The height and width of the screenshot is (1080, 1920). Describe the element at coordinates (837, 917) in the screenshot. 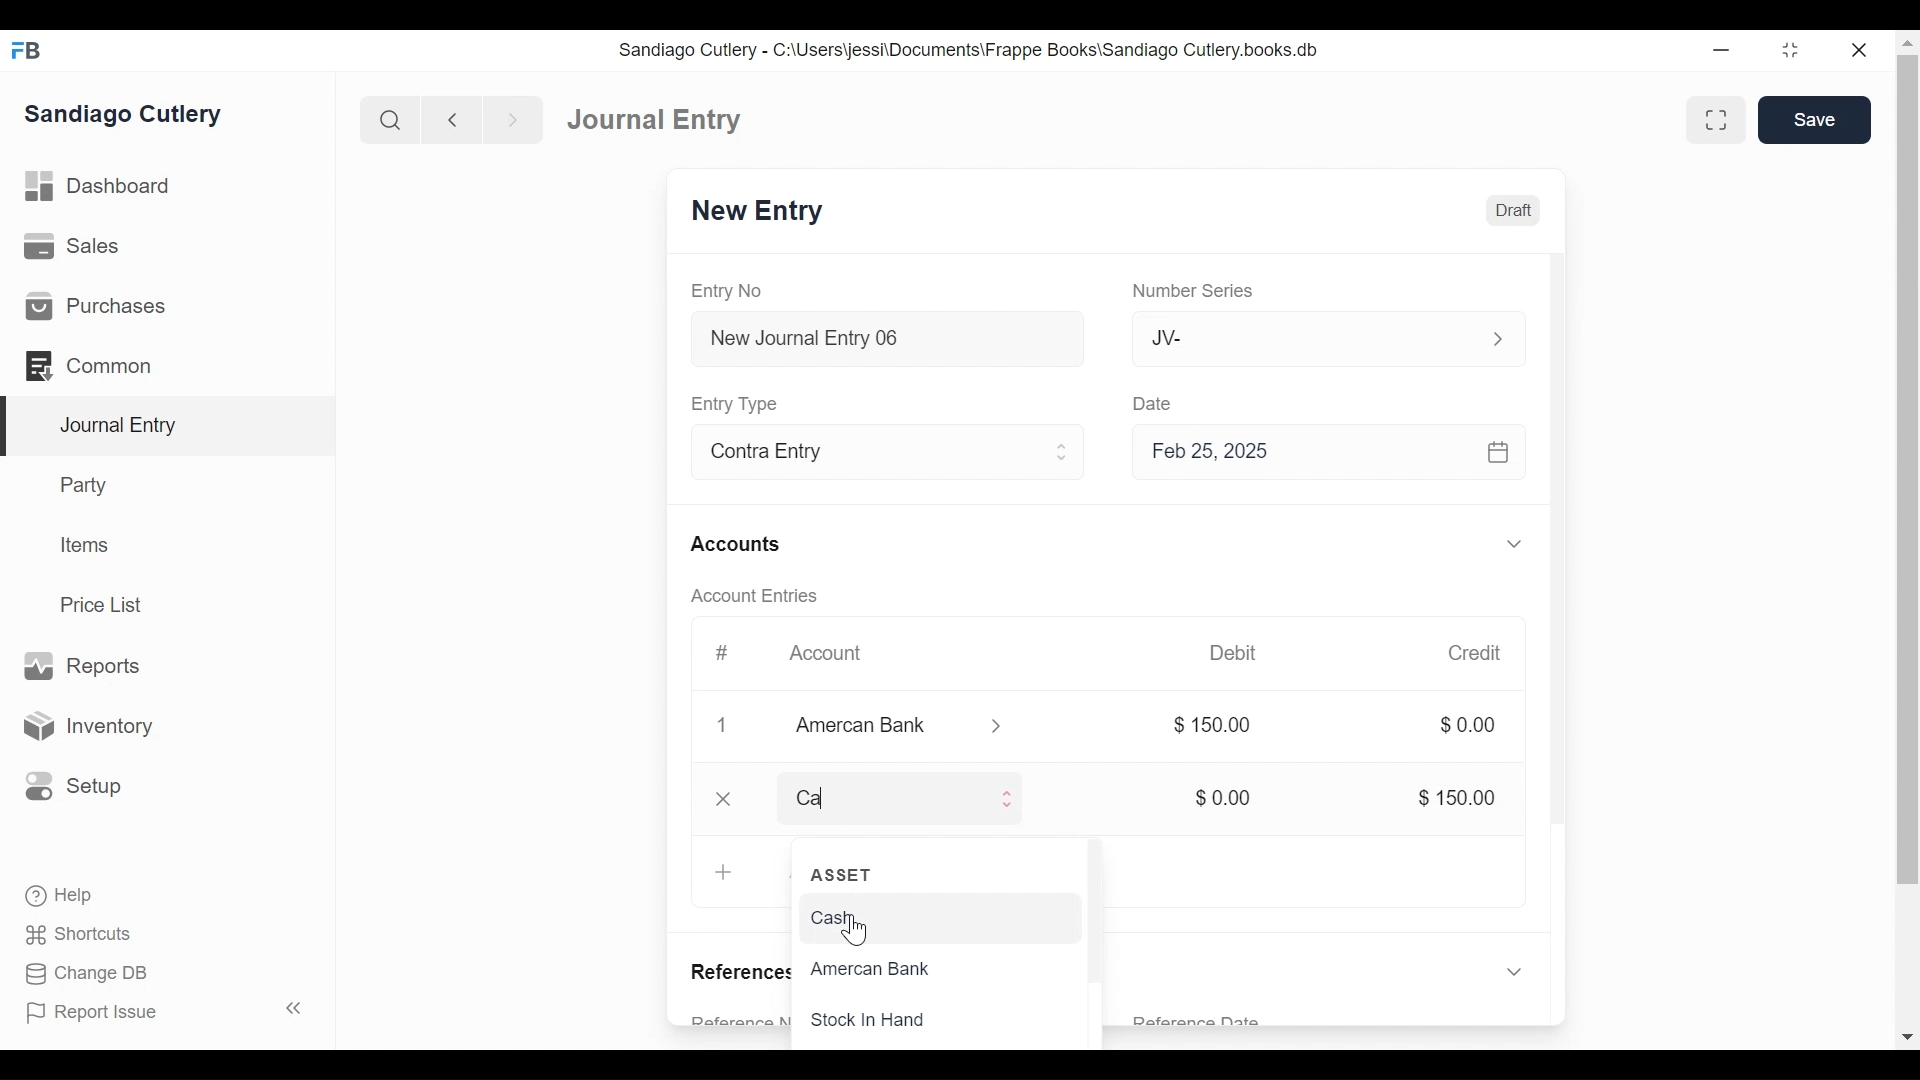

I see `Cash` at that location.